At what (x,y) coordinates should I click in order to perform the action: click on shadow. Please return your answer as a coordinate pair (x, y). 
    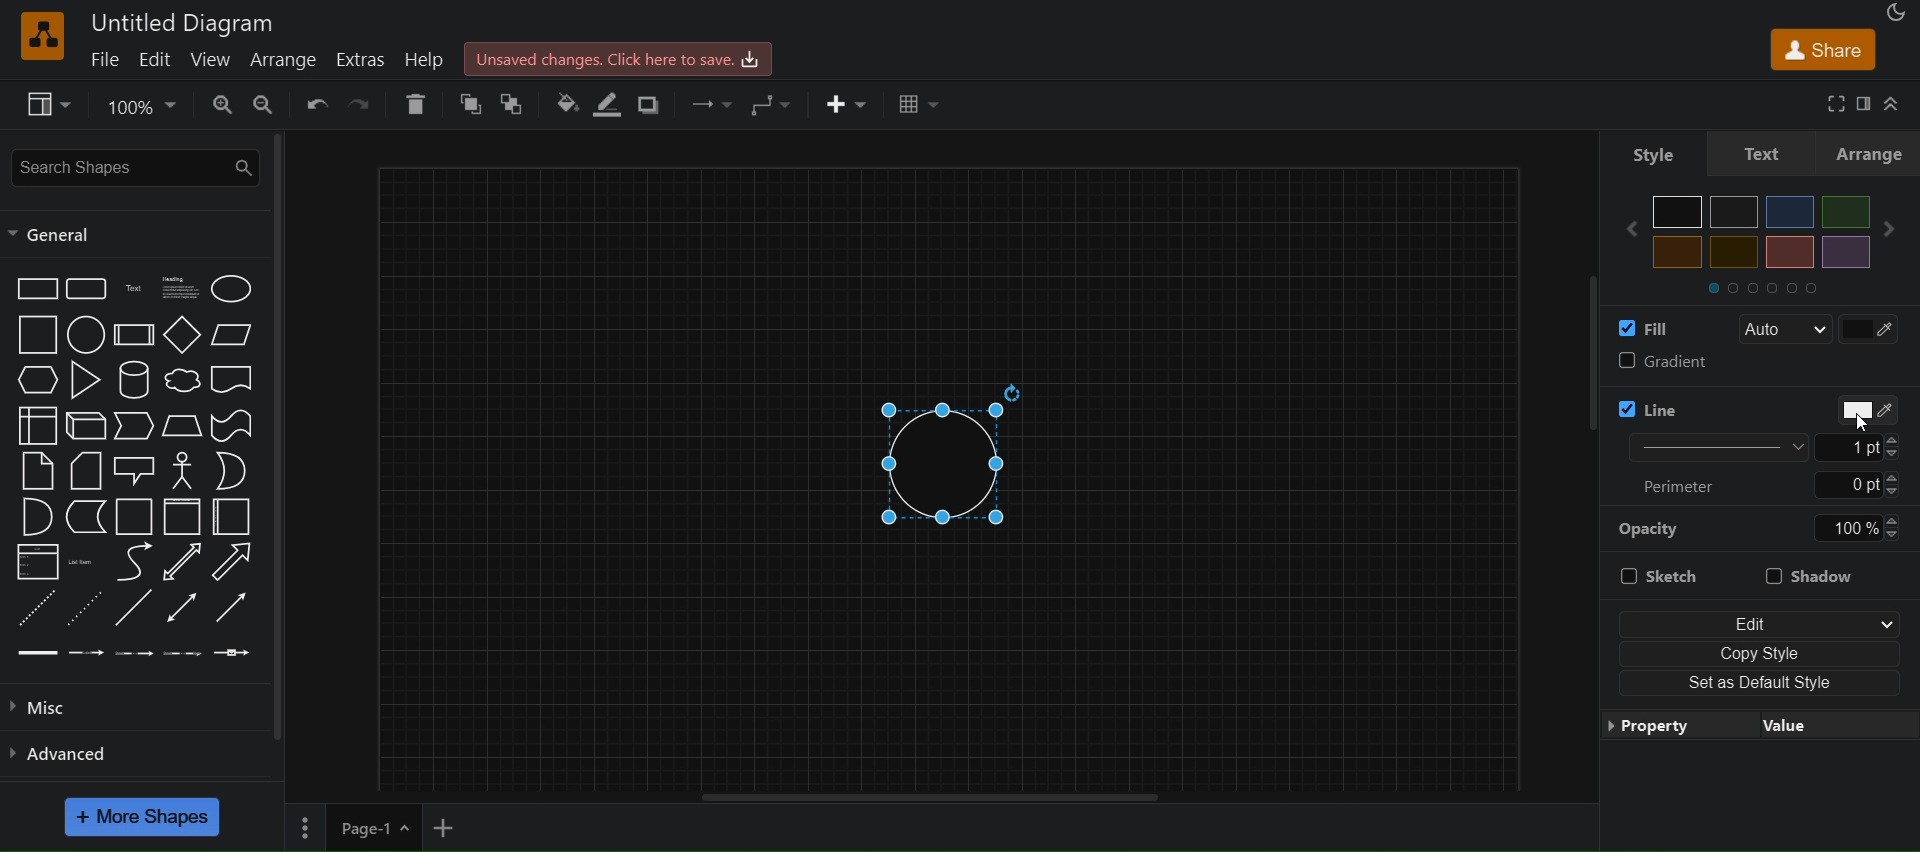
    Looking at the image, I should click on (654, 103).